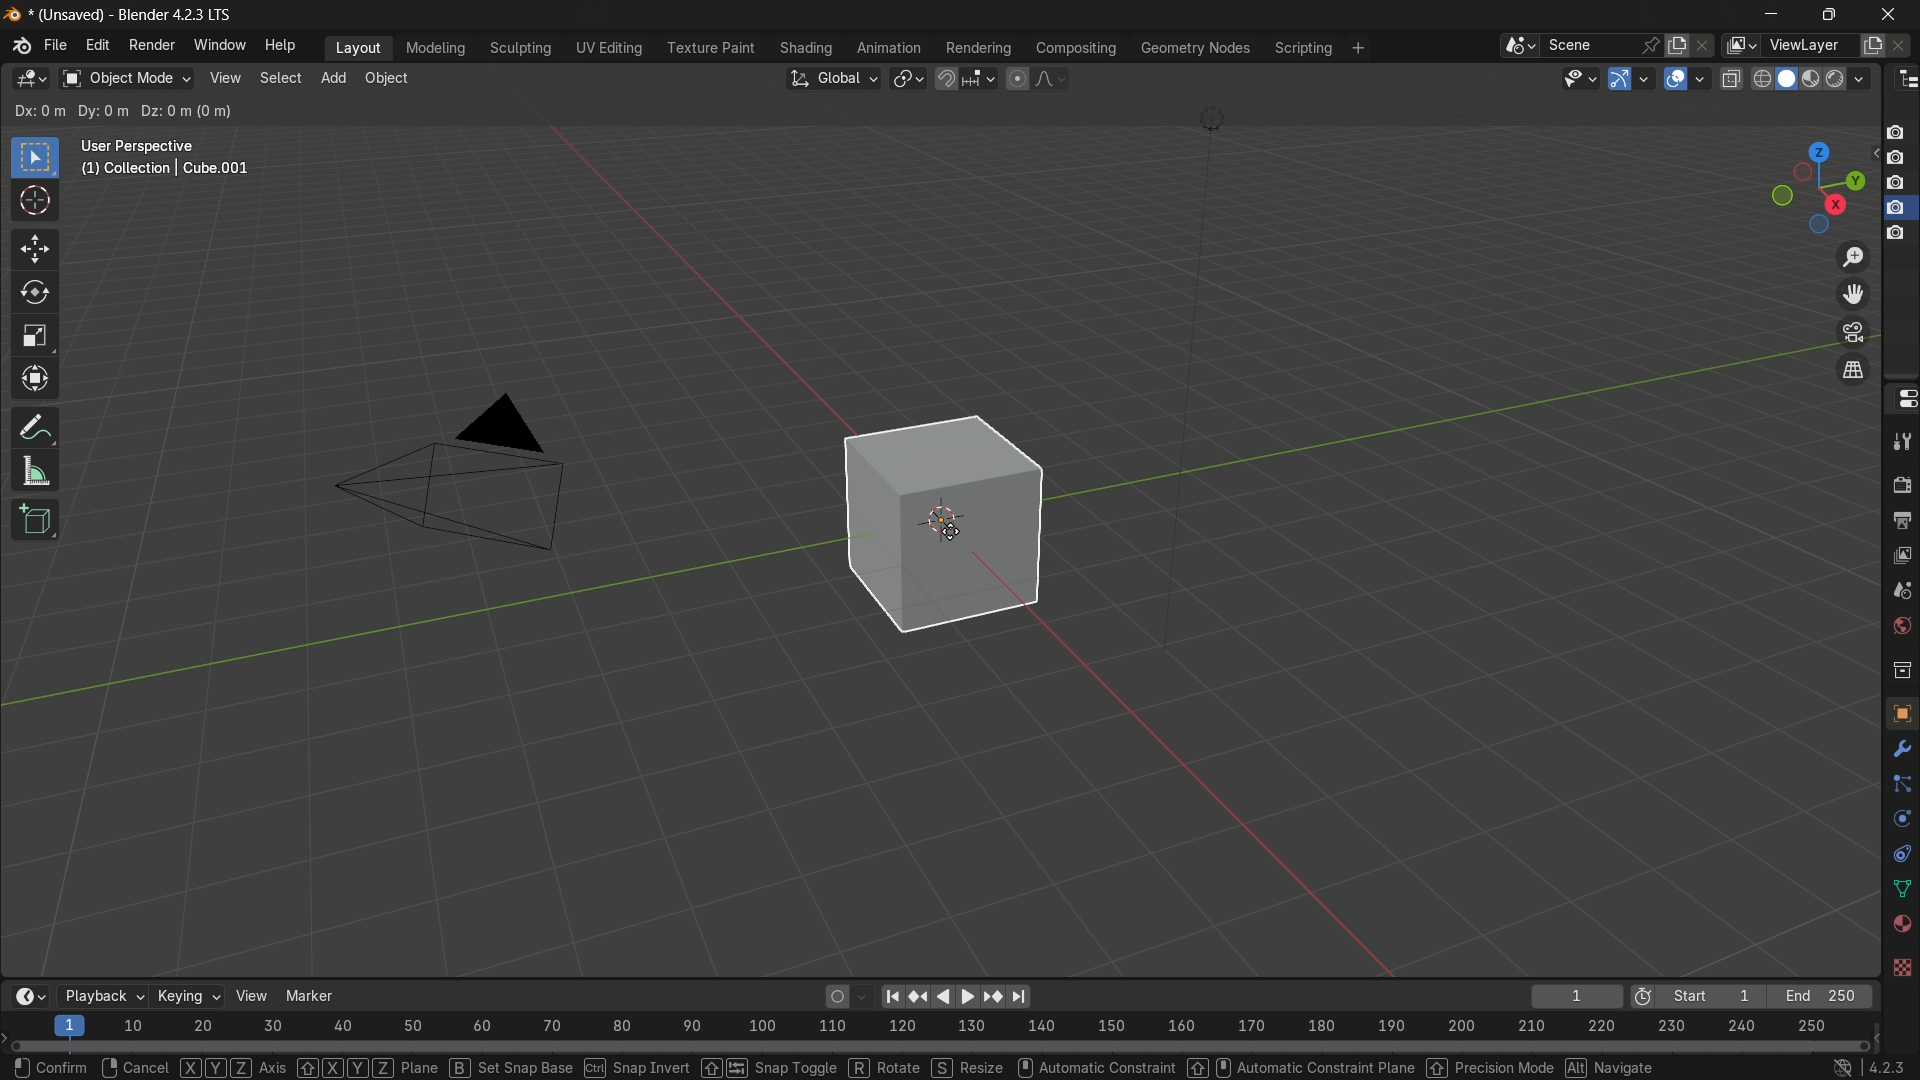 The image size is (1920, 1080). I want to click on object, so click(975, 531).